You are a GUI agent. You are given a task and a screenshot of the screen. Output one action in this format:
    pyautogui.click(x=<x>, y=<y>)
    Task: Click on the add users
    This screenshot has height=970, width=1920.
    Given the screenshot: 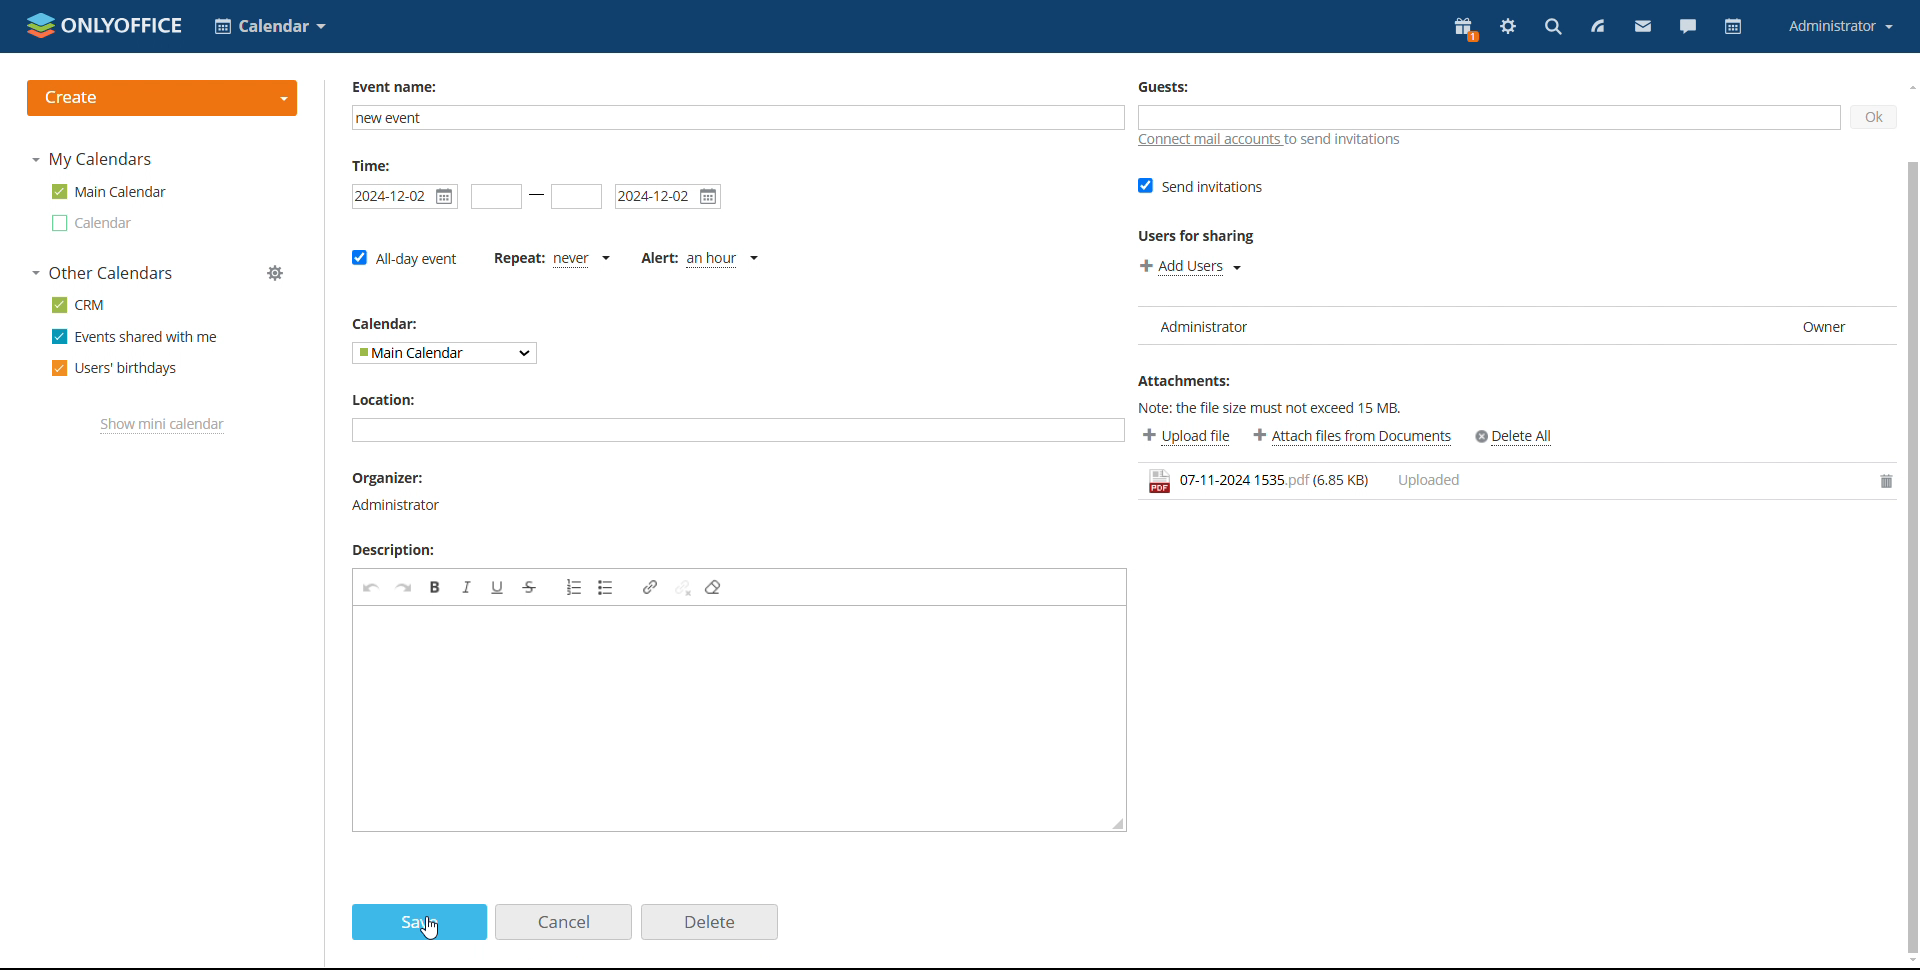 What is the action you would take?
    pyautogui.click(x=1188, y=267)
    